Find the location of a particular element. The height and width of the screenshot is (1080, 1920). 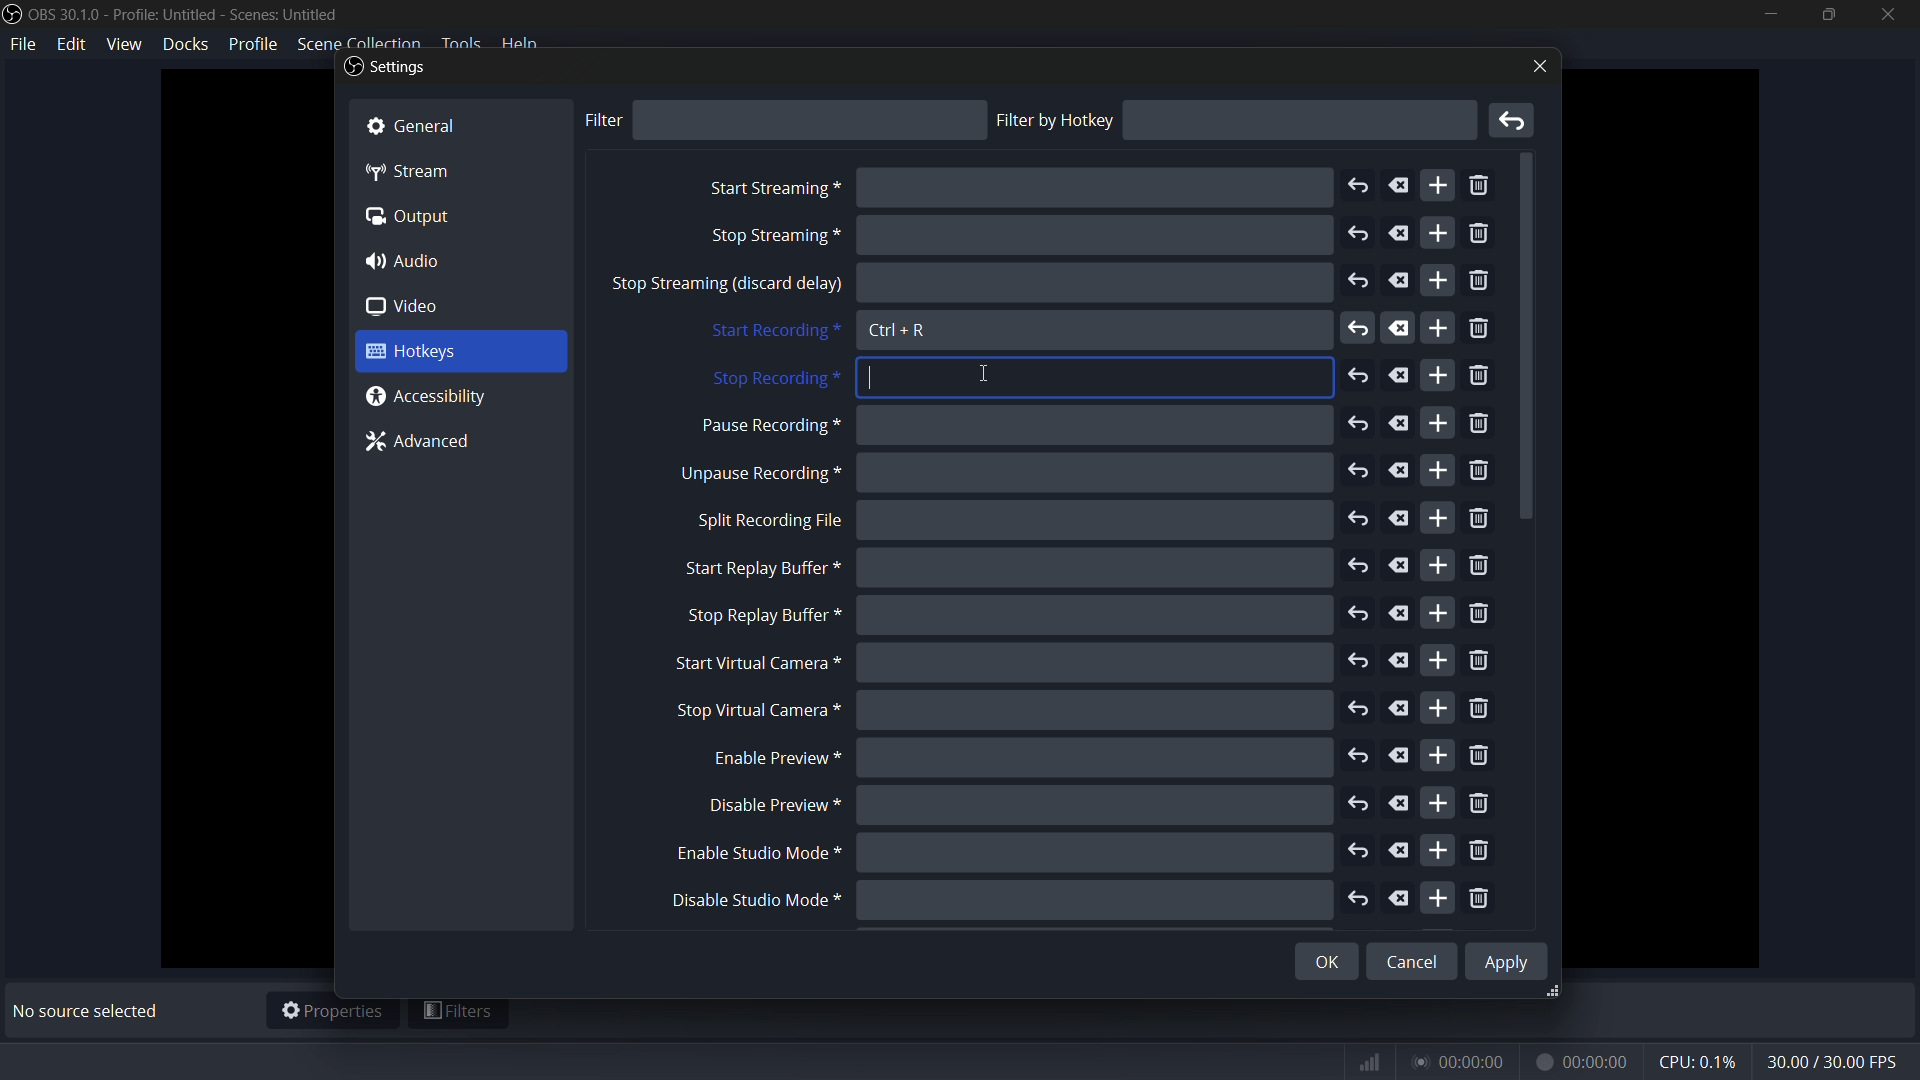

Settings is located at coordinates (385, 69).